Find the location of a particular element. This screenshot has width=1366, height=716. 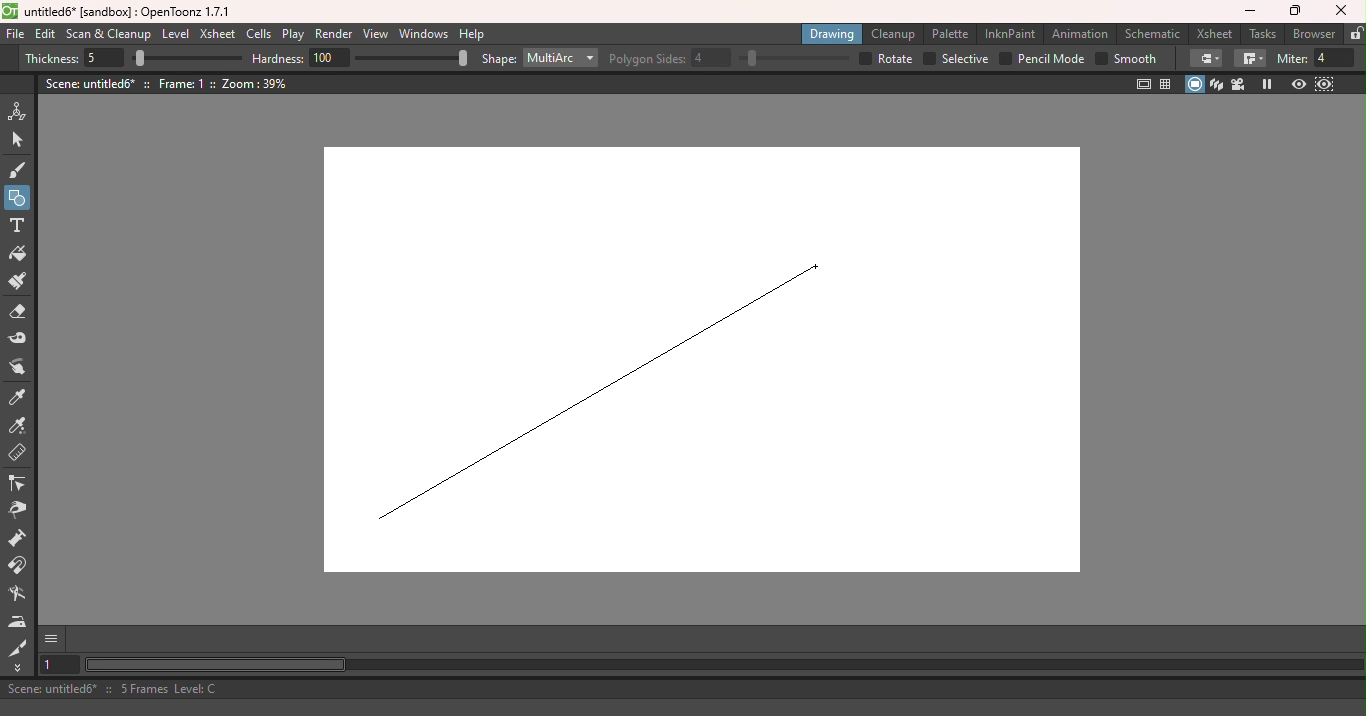

Style picker tool is located at coordinates (21, 398).